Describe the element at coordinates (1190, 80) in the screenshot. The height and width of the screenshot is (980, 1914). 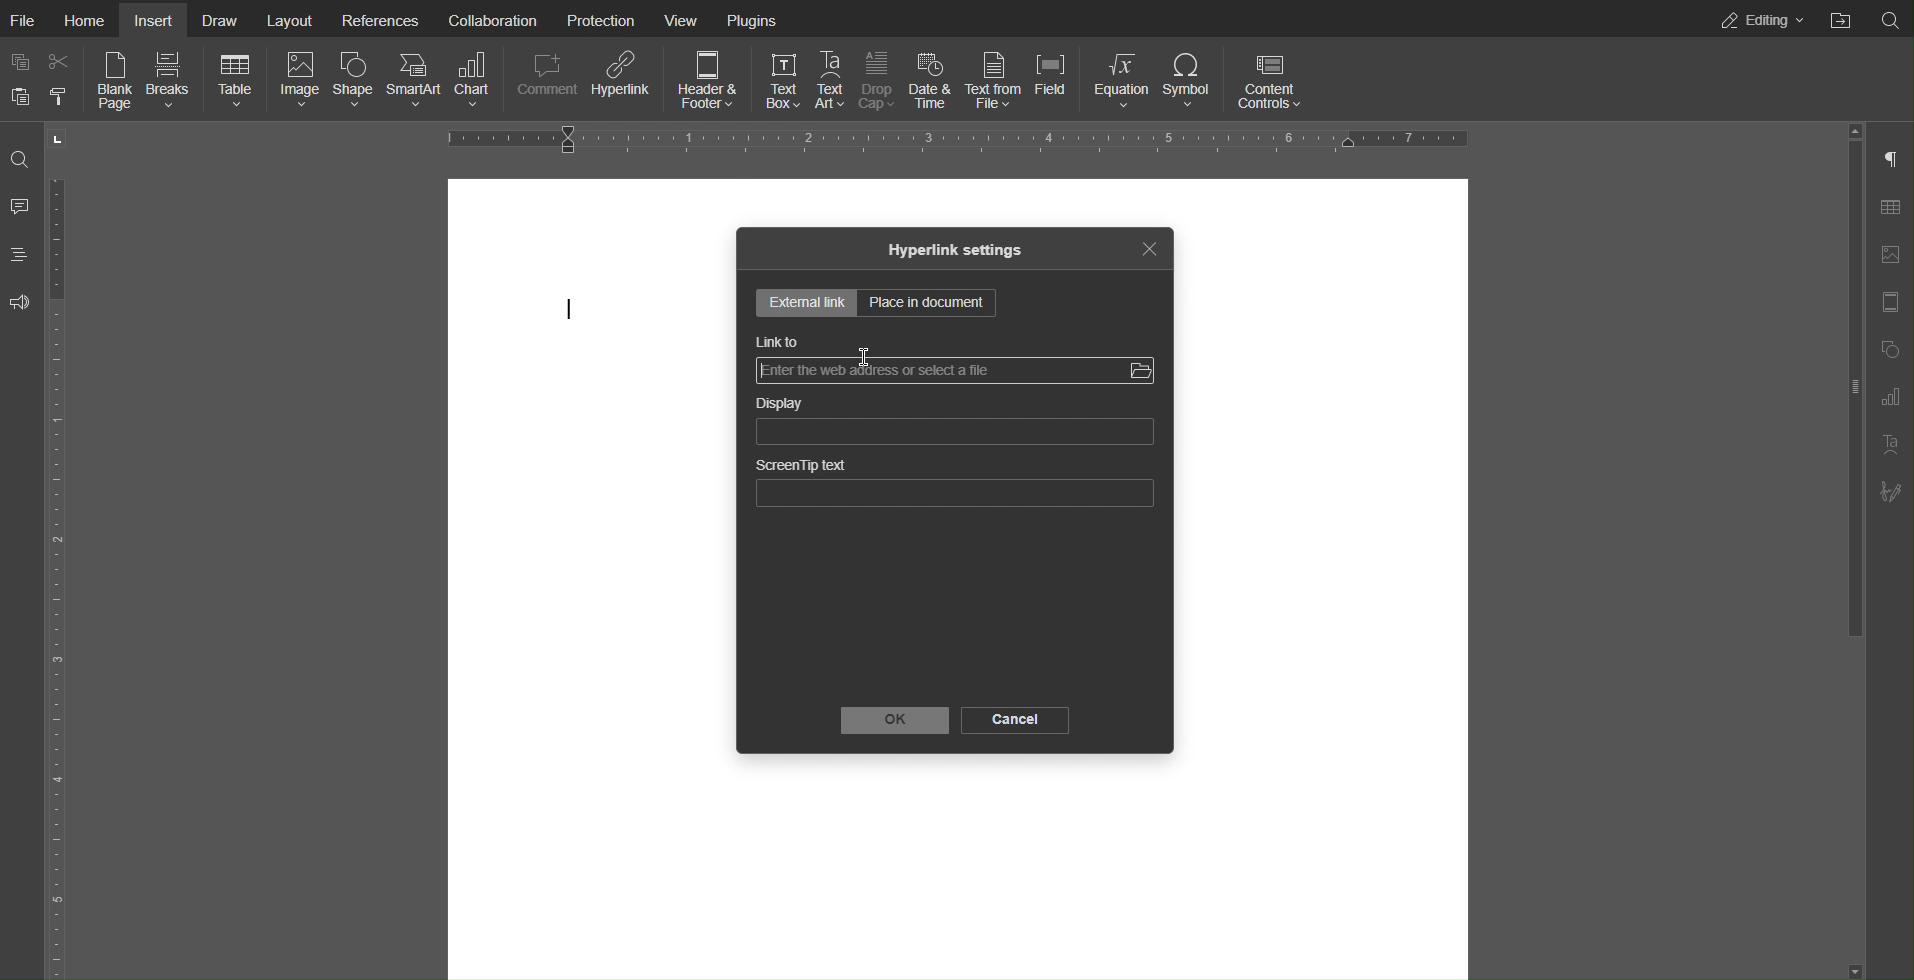
I see `Symbol` at that location.